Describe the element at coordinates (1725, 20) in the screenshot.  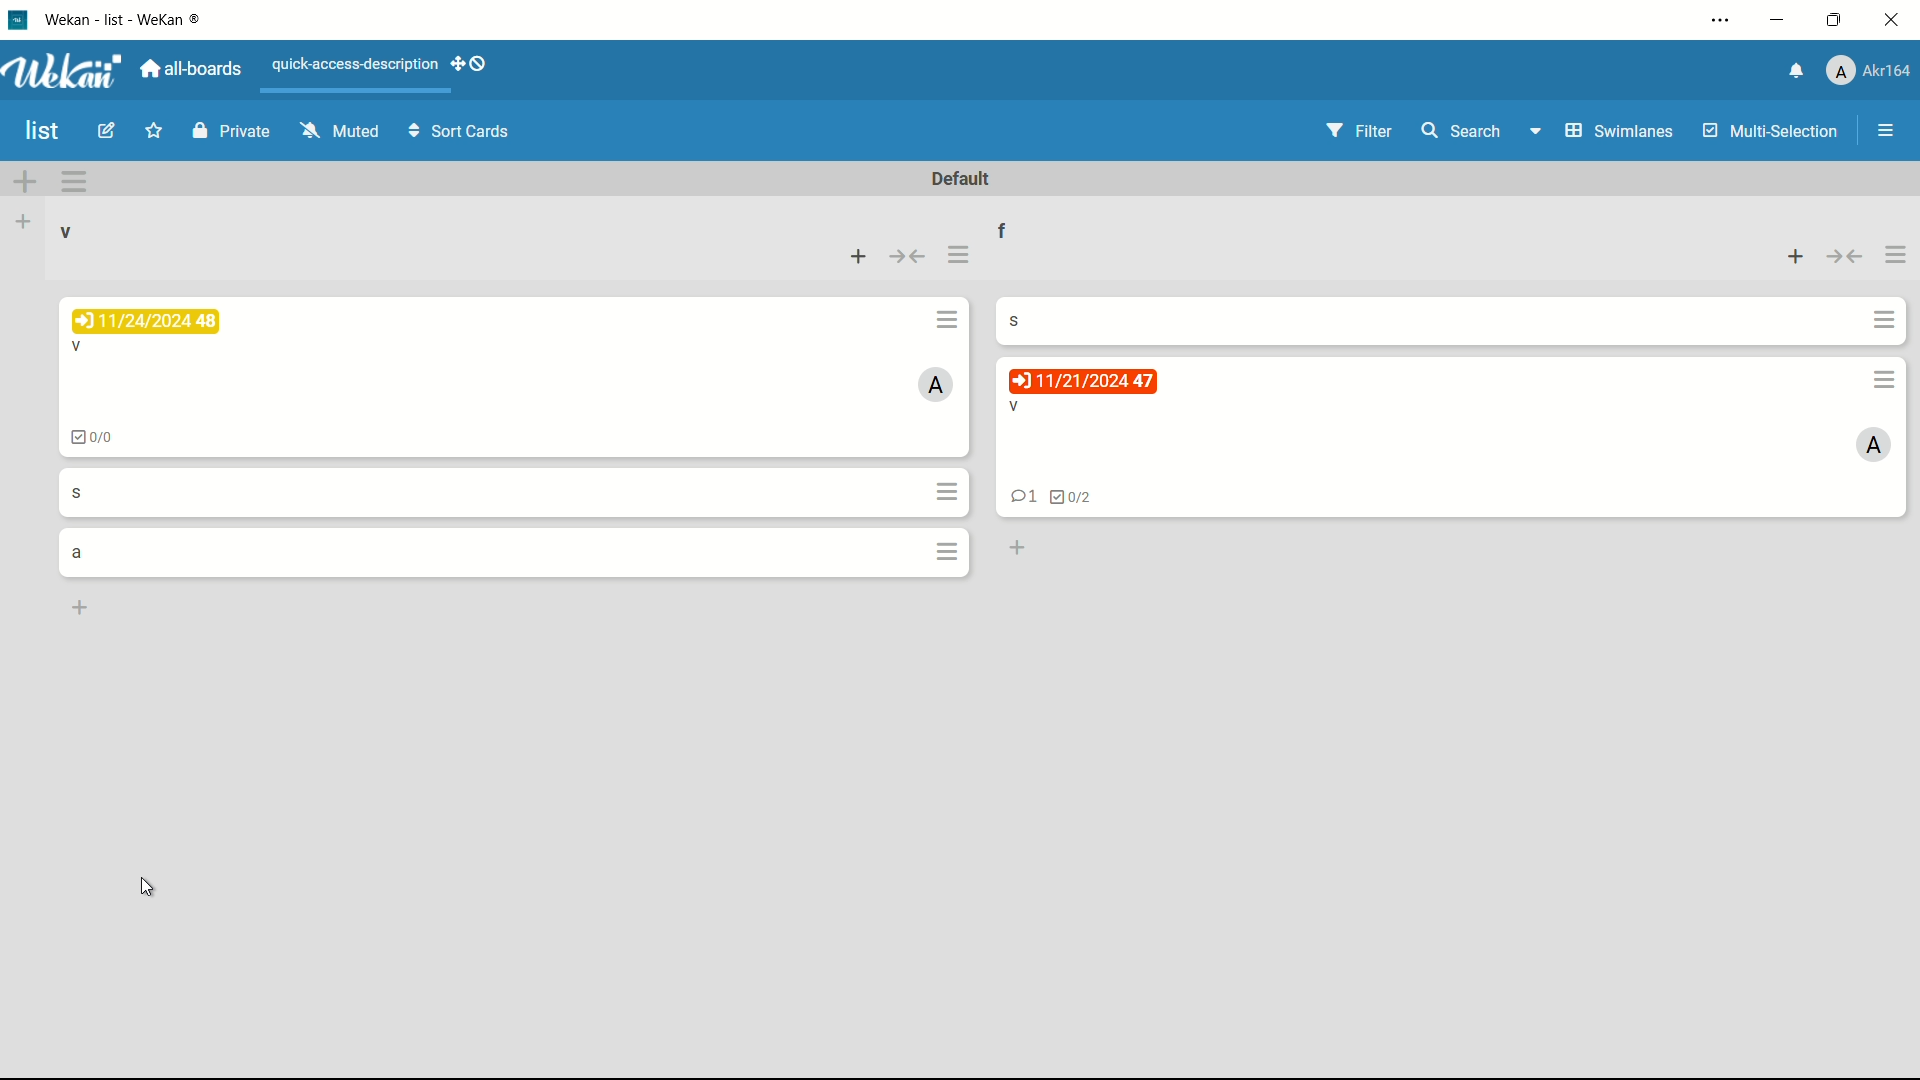
I see `settings and more` at that location.